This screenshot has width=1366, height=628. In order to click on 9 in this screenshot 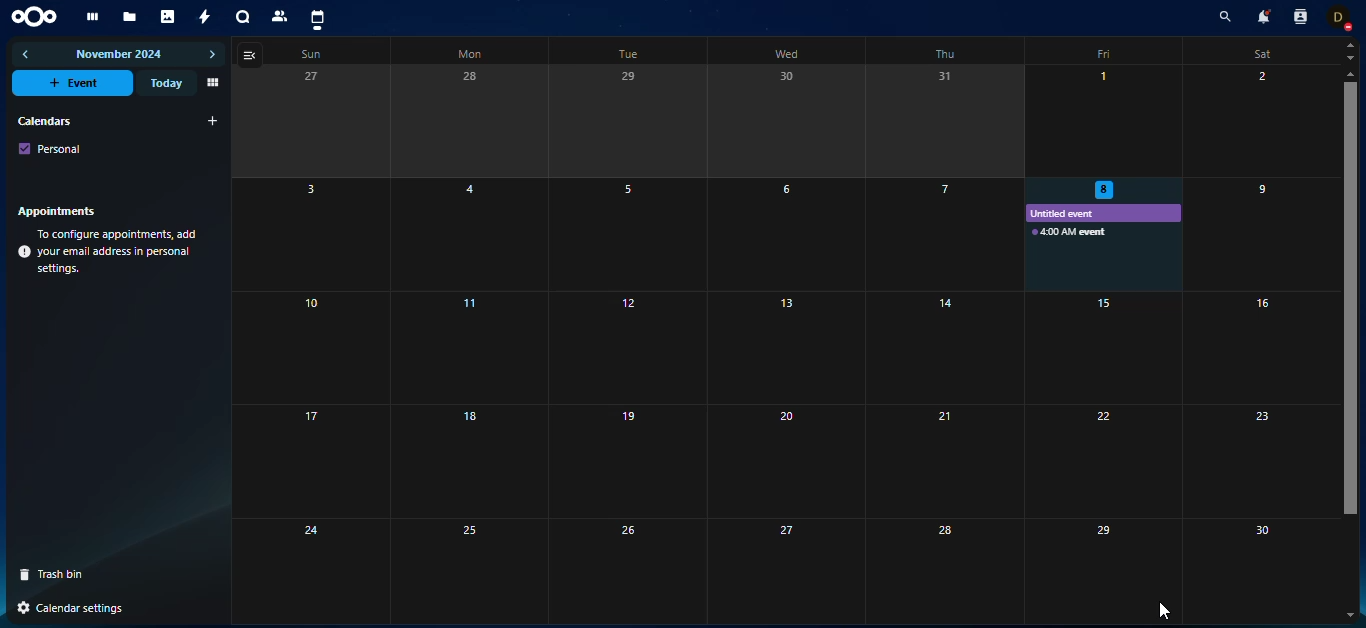, I will do `click(1256, 236)`.